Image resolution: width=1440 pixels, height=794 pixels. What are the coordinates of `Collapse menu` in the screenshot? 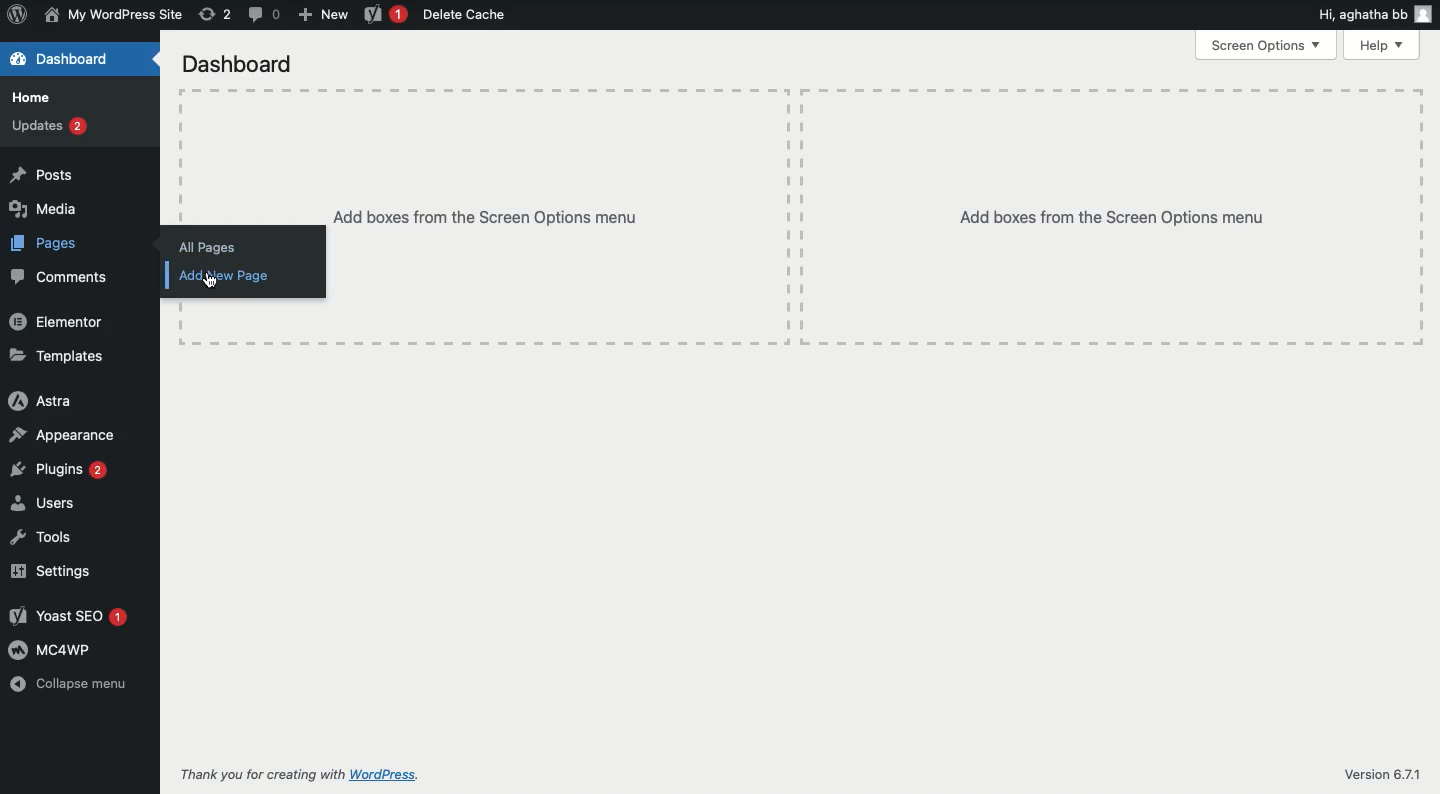 It's located at (70, 681).